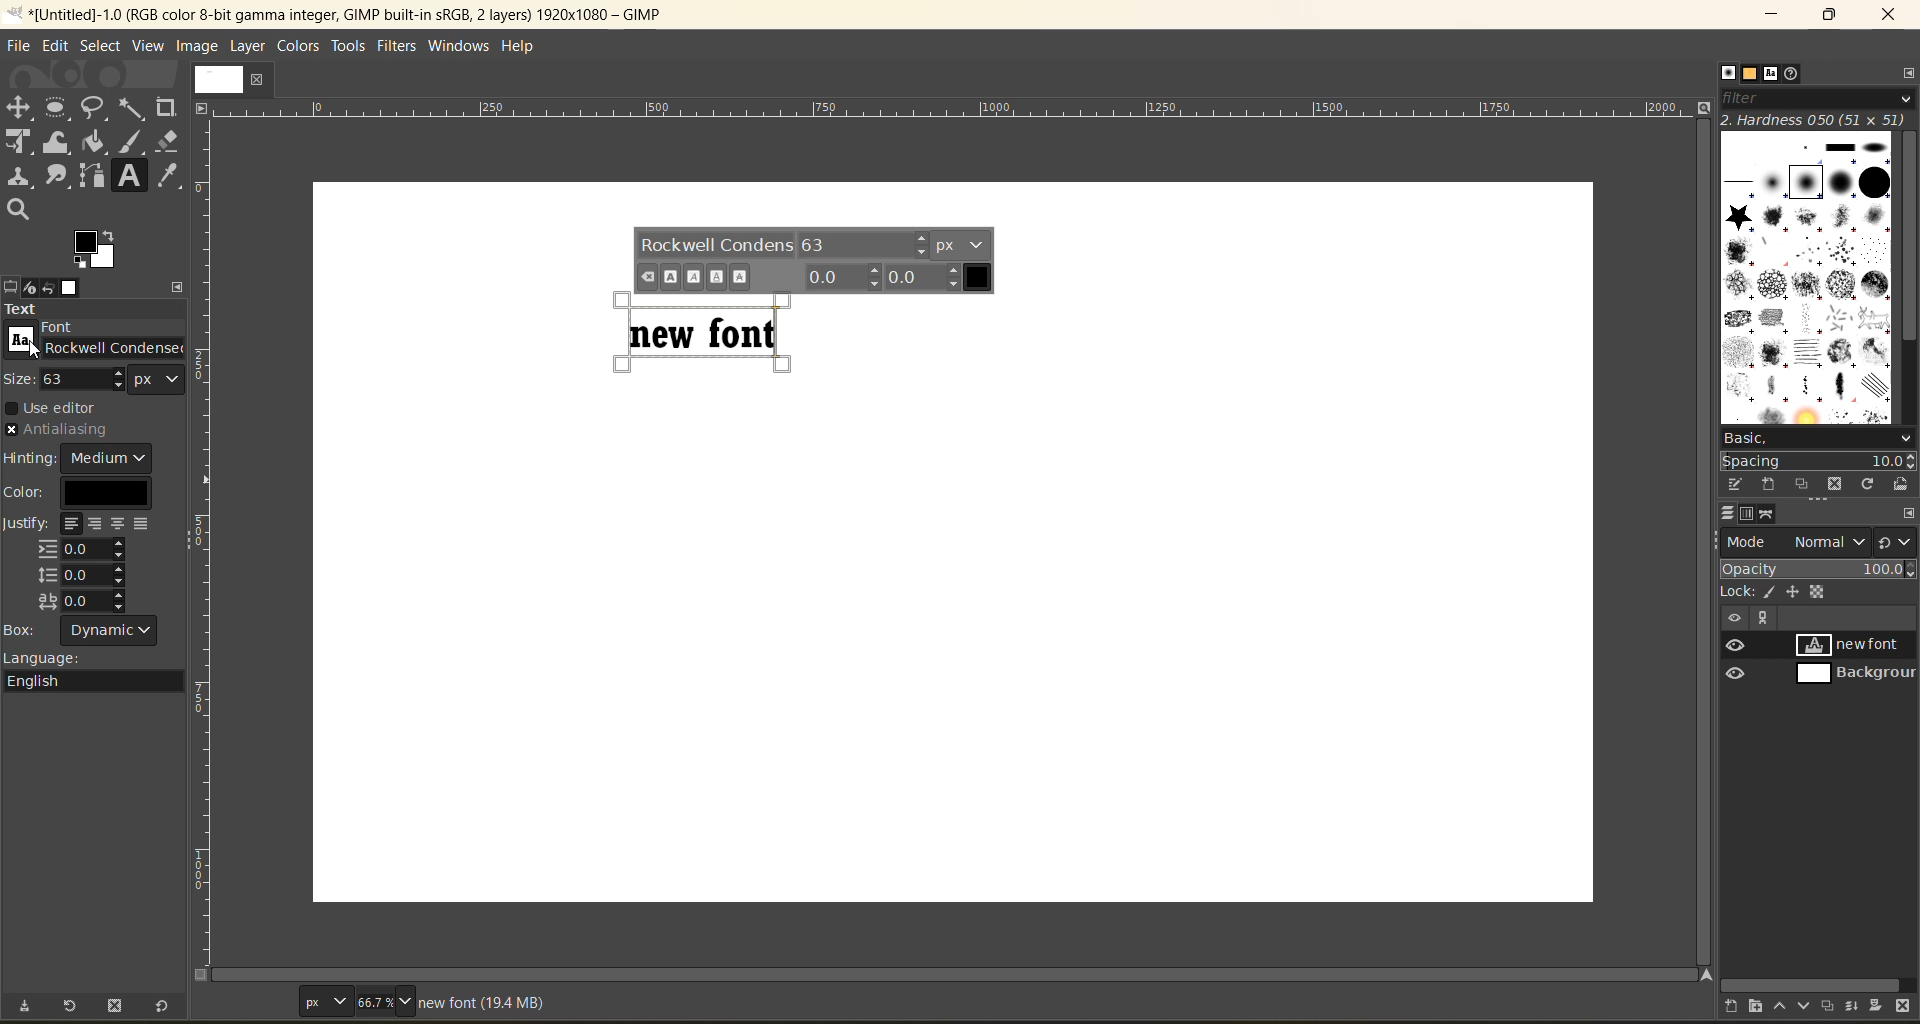 The height and width of the screenshot is (1024, 1920). I want to click on help, so click(524, 47).